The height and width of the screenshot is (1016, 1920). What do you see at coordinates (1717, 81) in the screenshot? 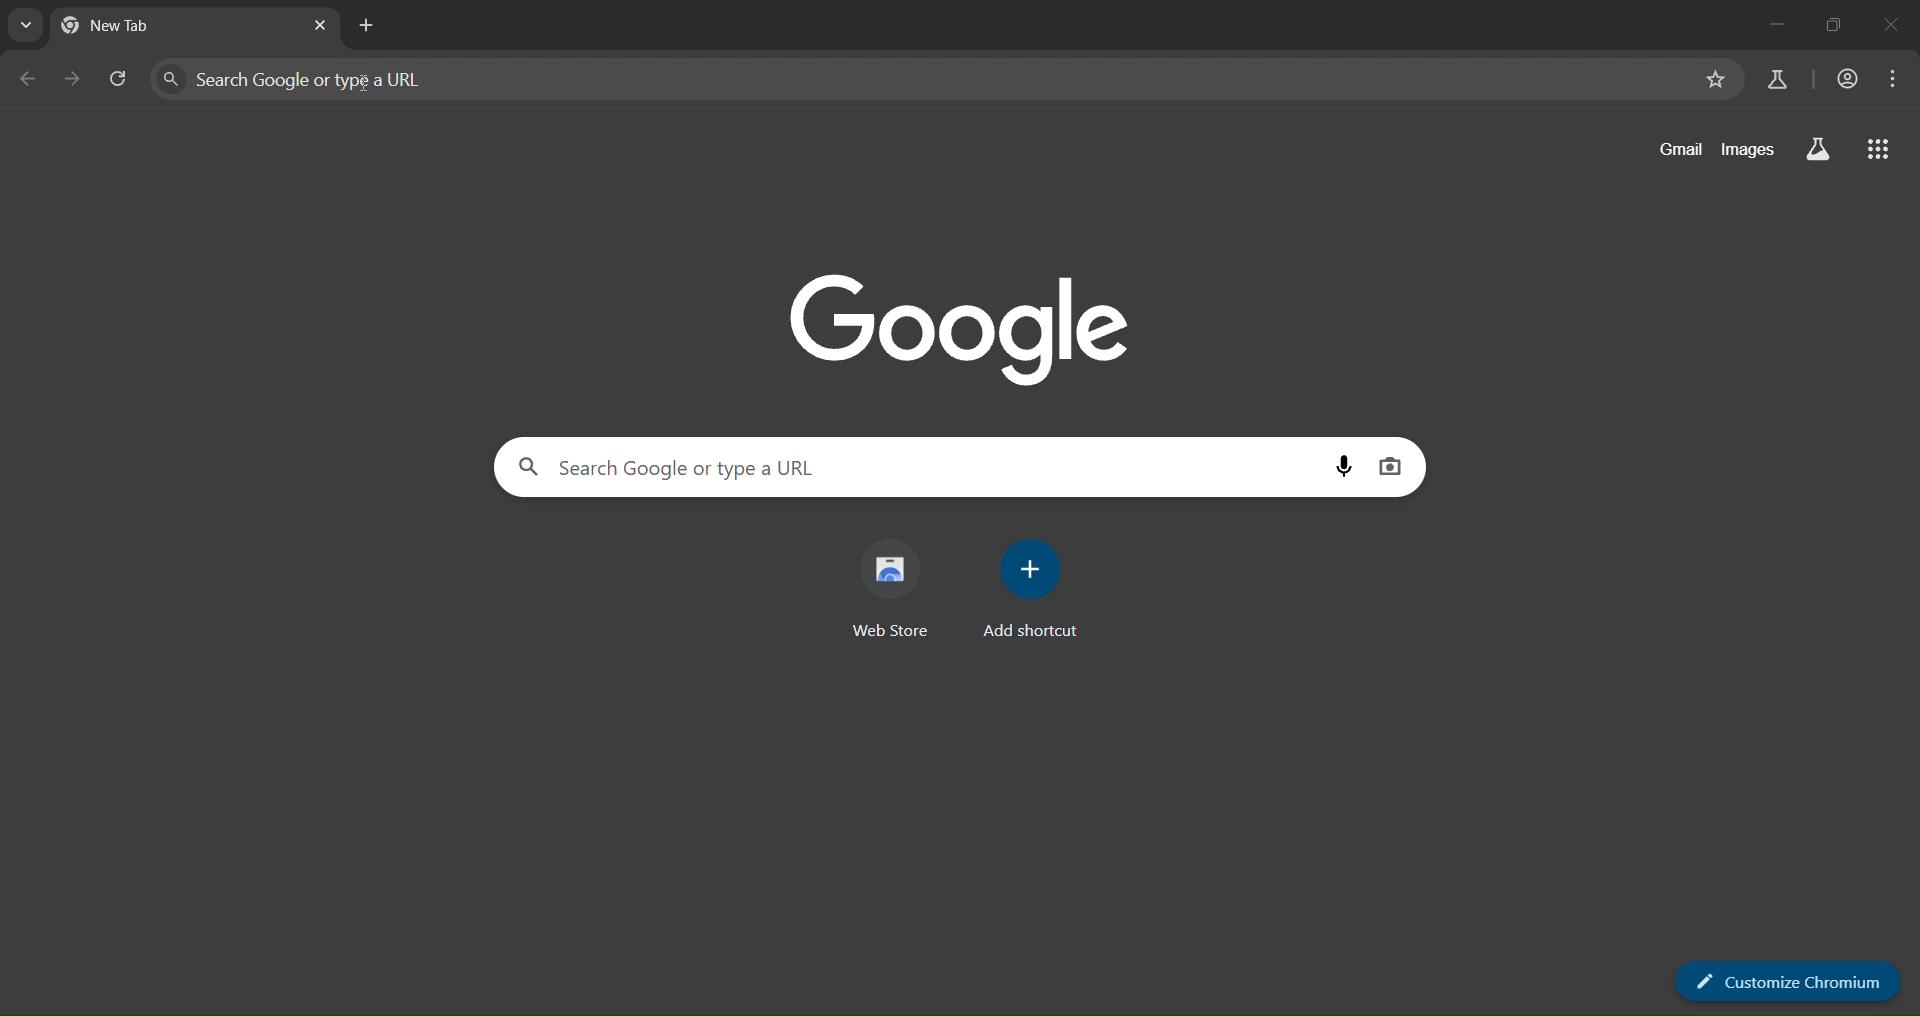
I see `bookmark page` at bounding box center [1717, 81].